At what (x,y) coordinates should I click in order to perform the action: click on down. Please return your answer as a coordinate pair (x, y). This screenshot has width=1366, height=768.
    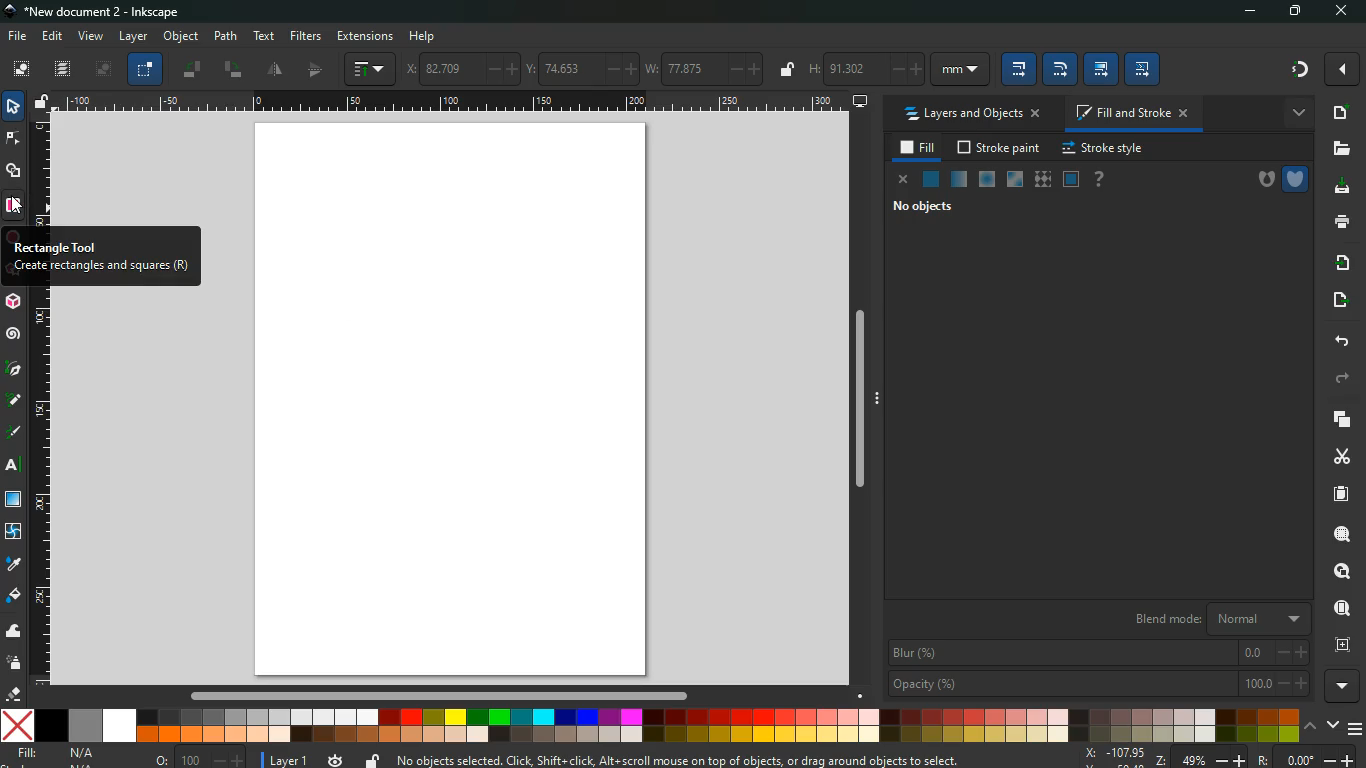
    Looking at the image, I should click on (1332, 724).